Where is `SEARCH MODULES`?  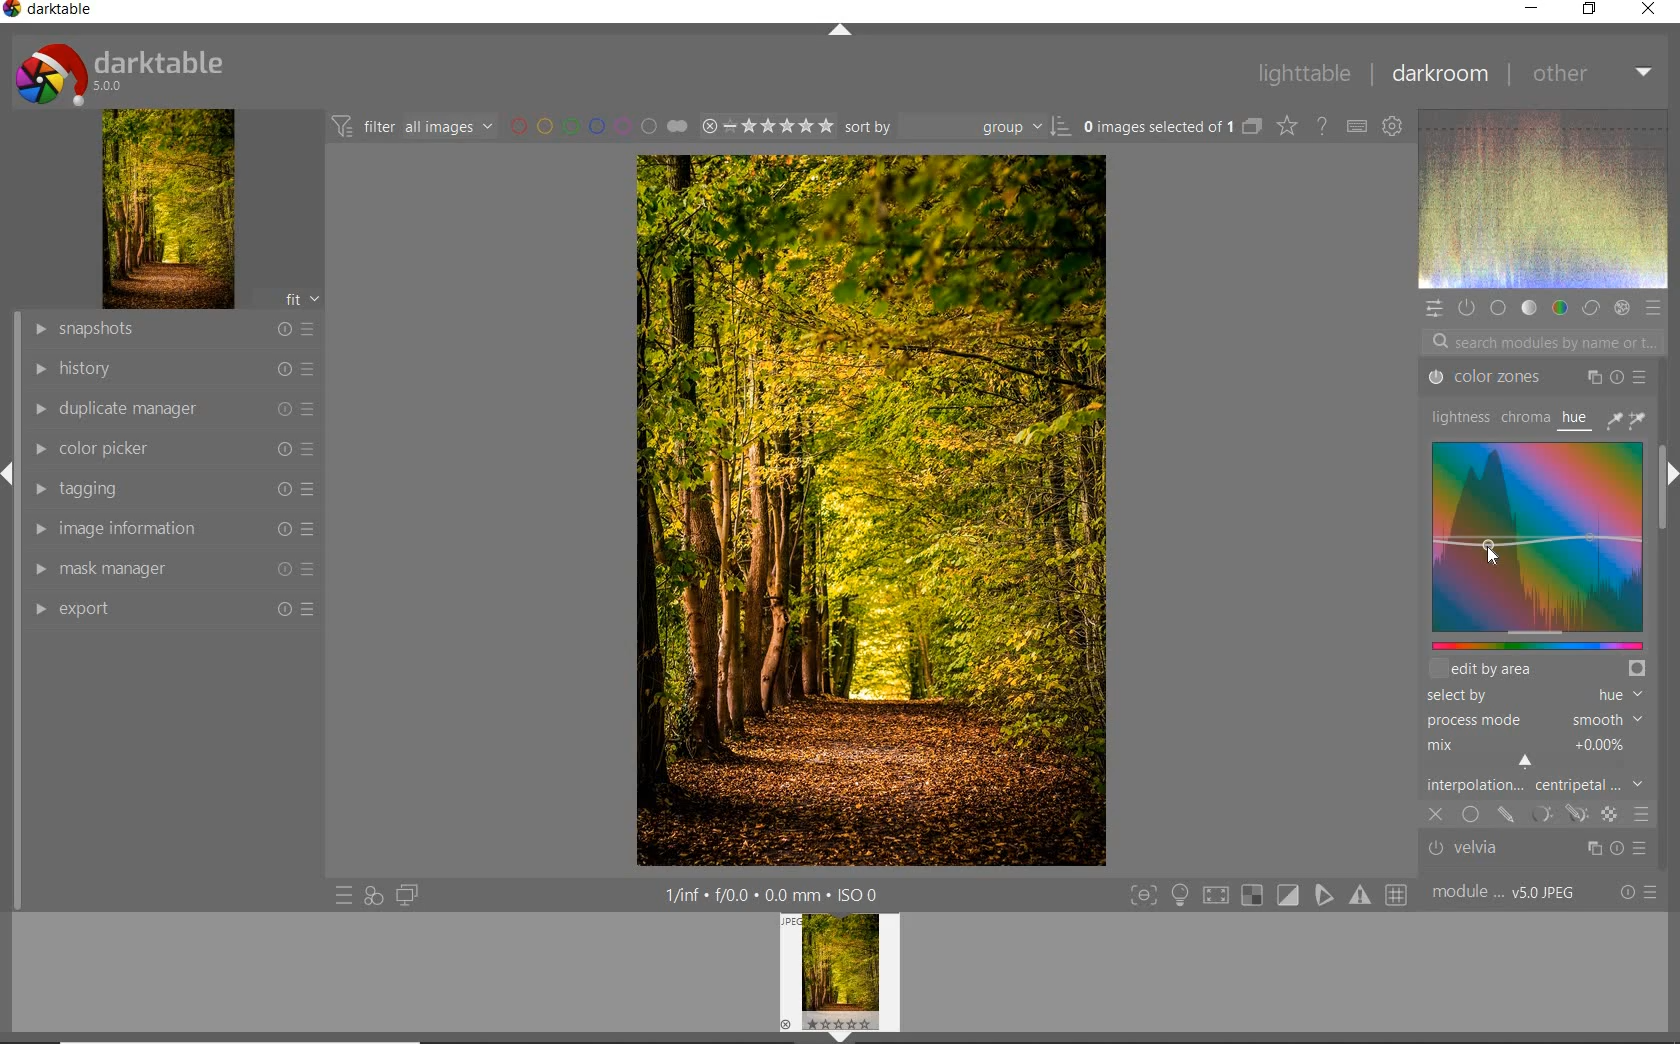 SEARCH MODULES is located at coordinates (1543, 342).